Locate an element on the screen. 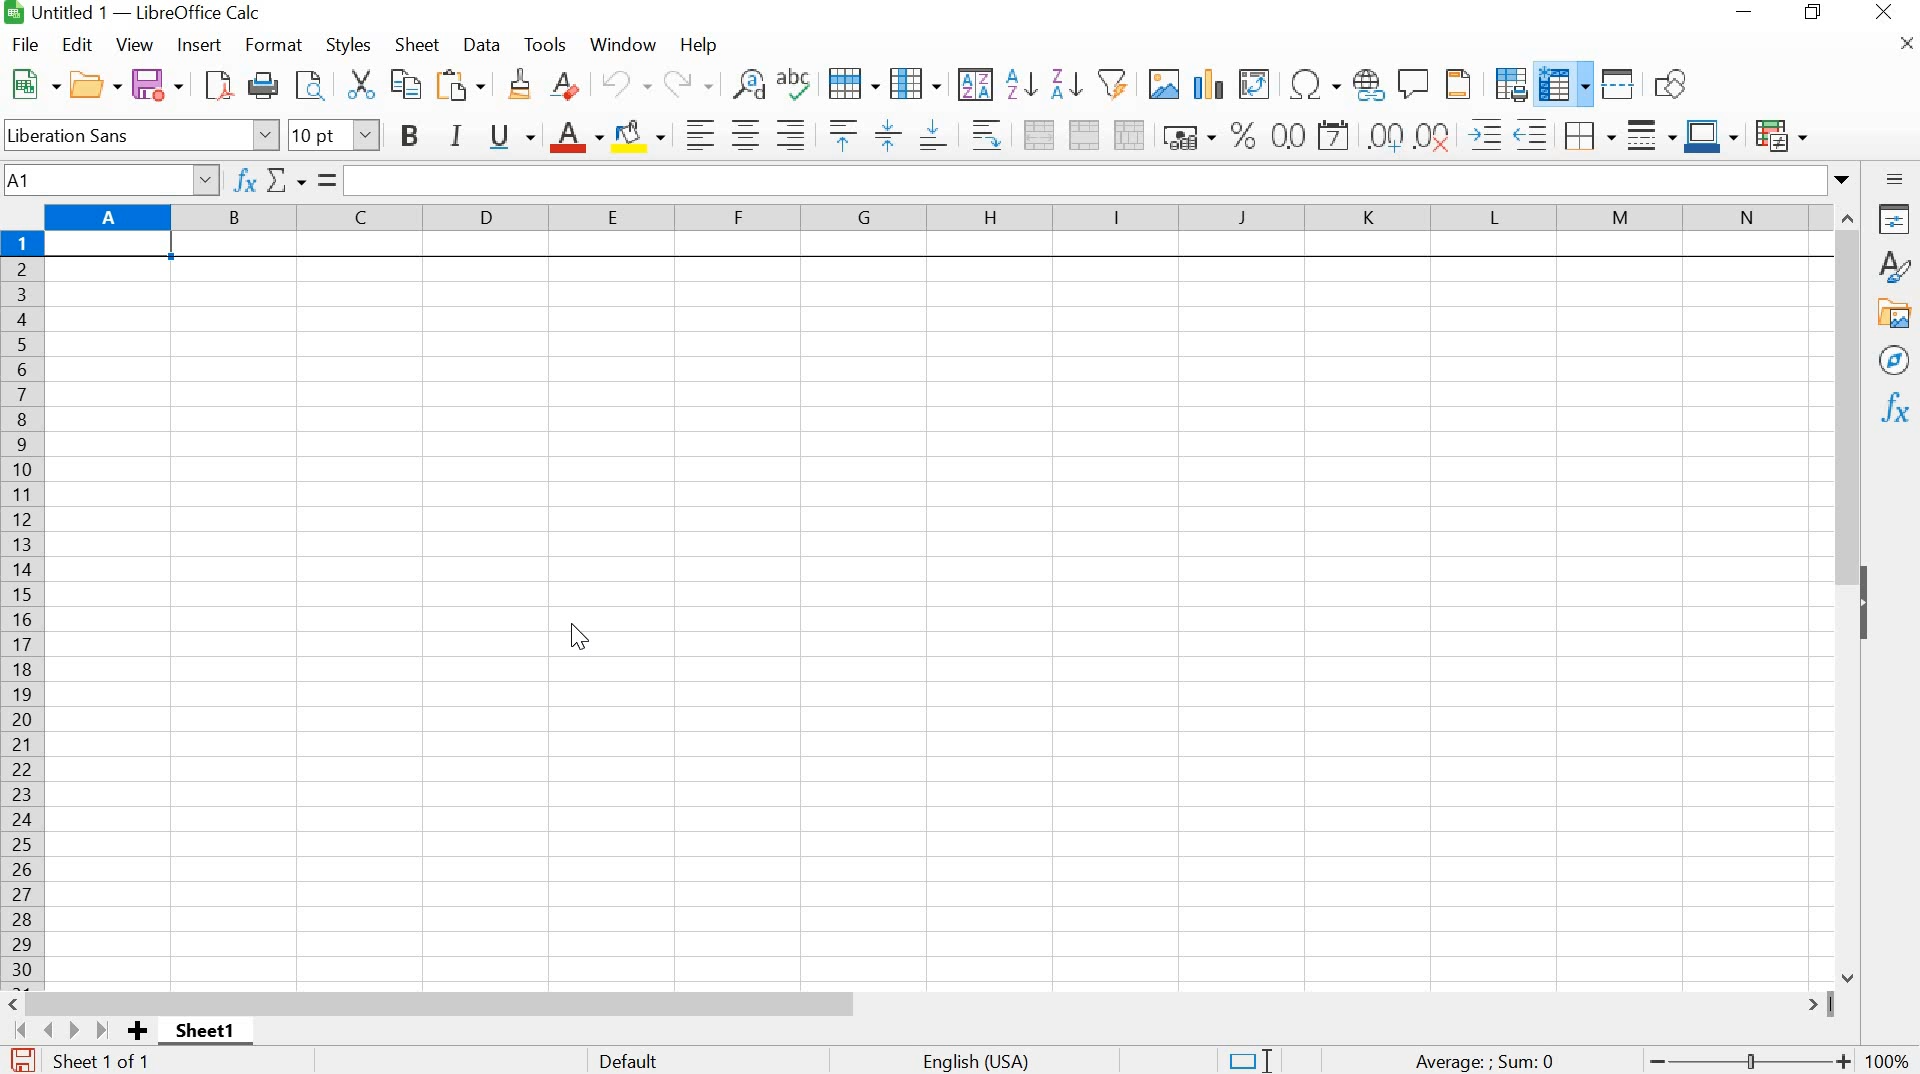 The height and width of the screenshot is (1074, 1920). ITALIC is located at coordinates (456, 133).